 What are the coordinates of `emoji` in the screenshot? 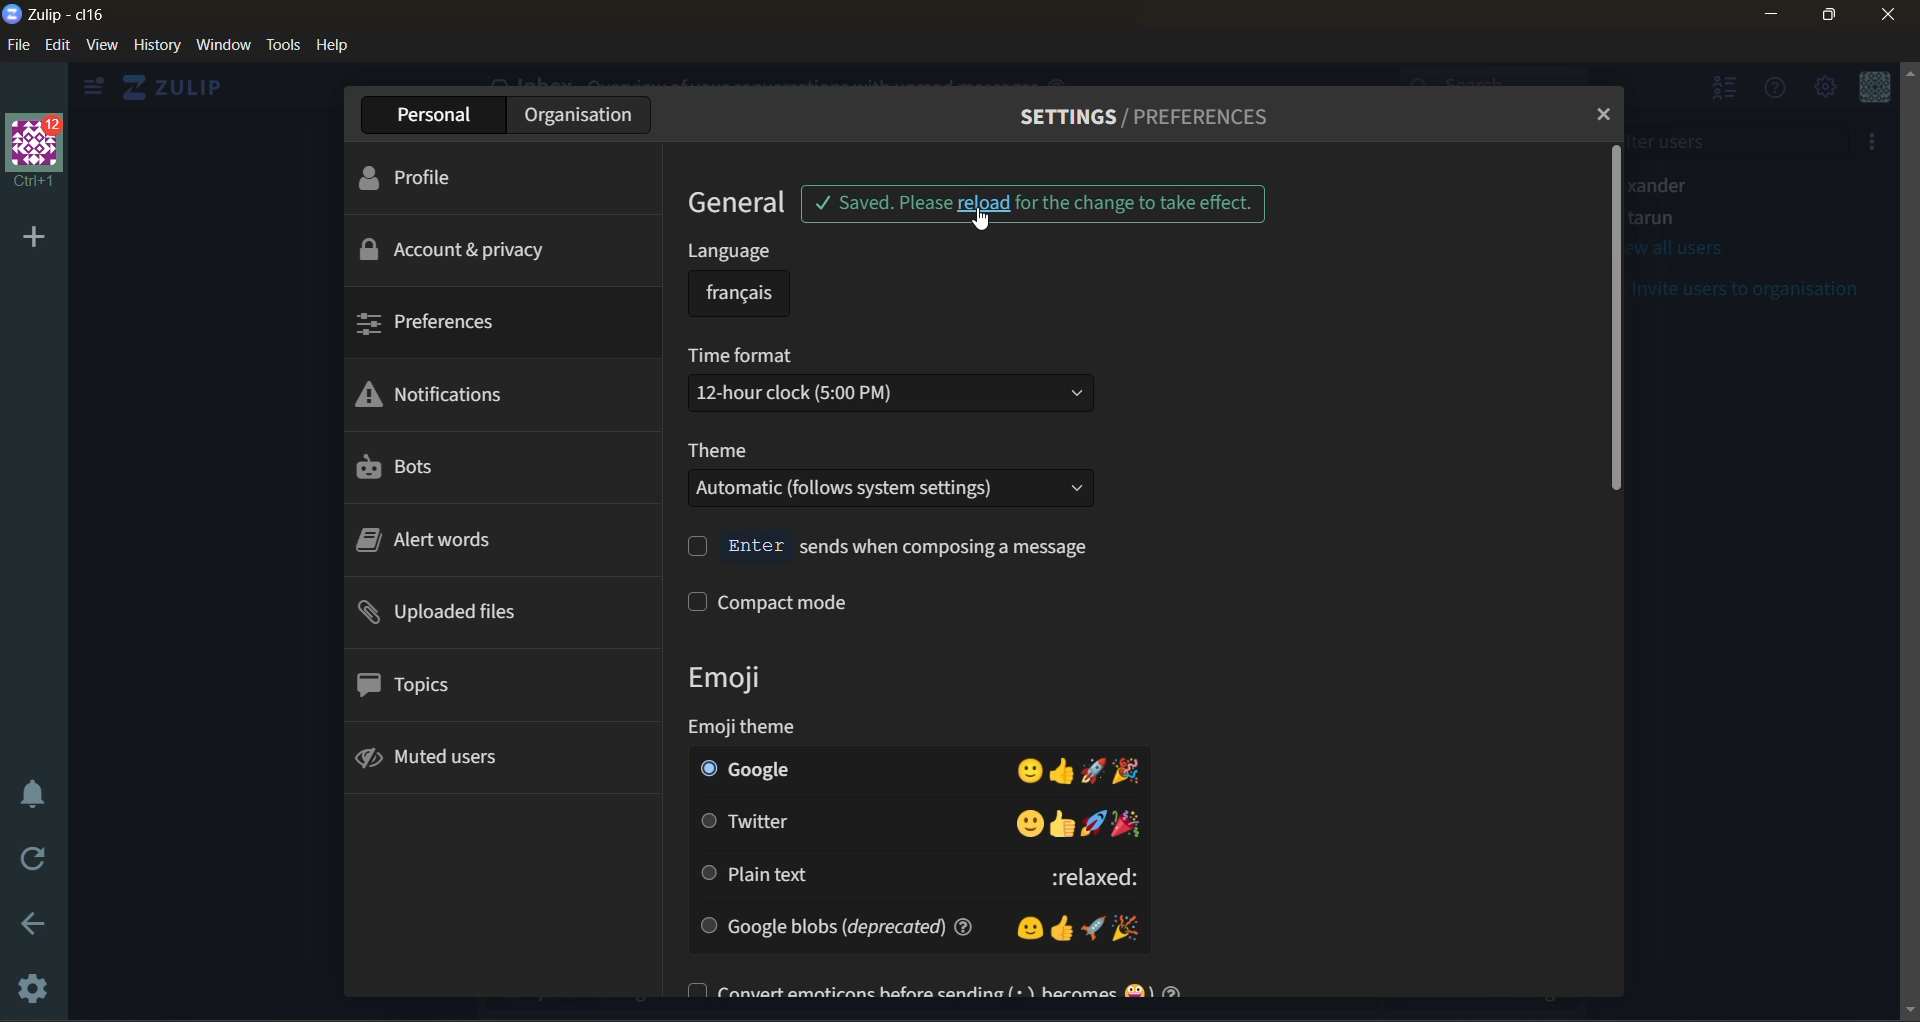 It's located at (744, 677).